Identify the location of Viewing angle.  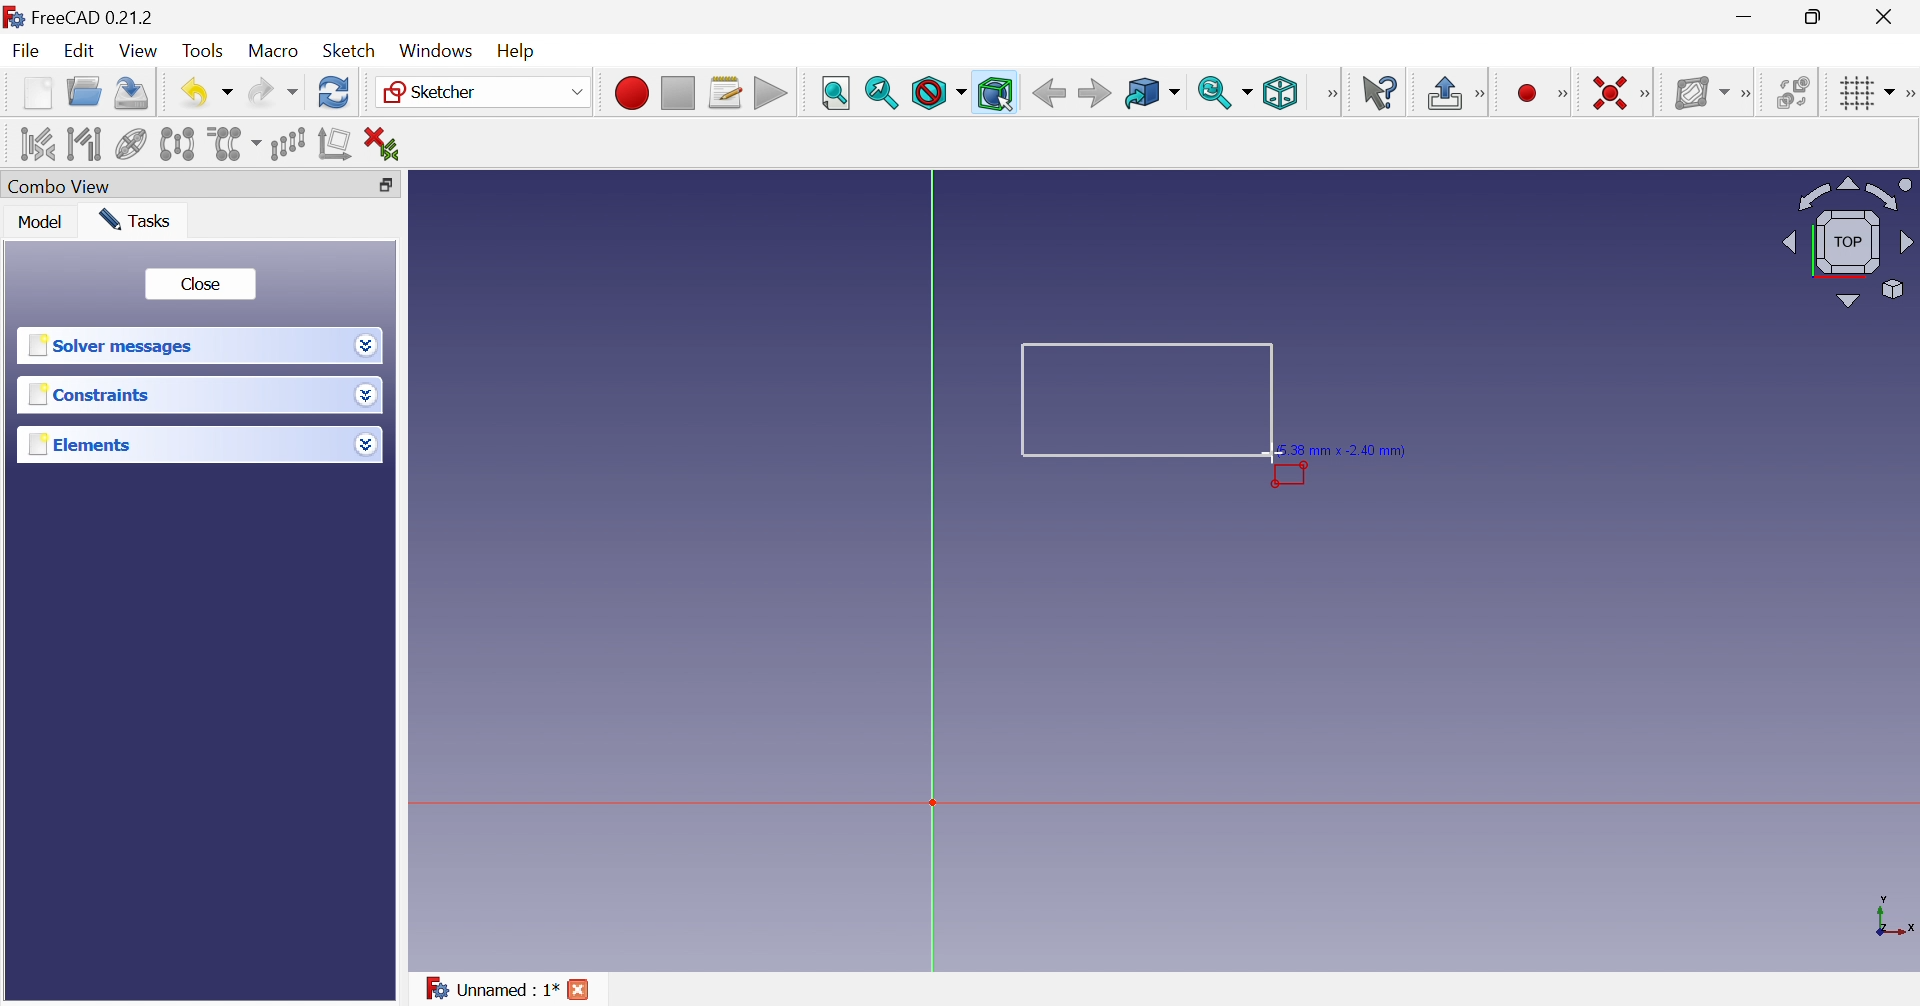
(1847, 244).